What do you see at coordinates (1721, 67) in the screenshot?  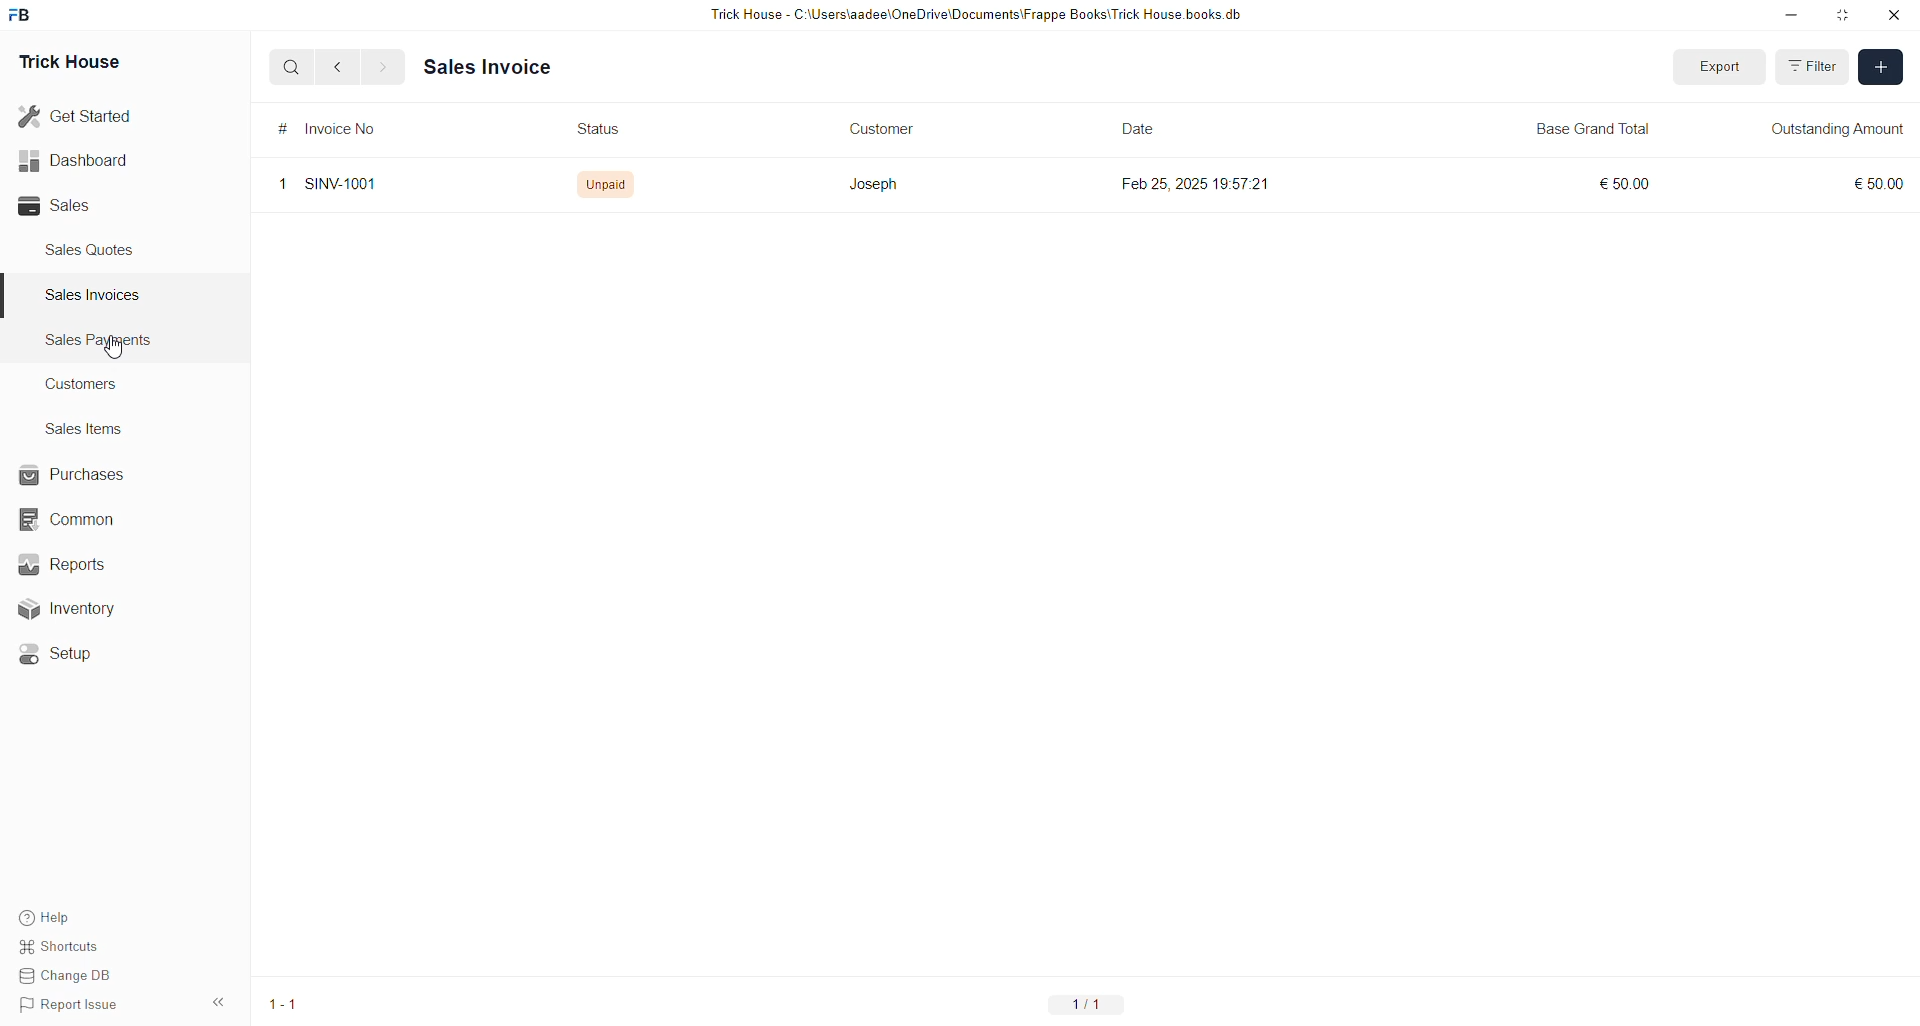 I see `Export` at bounding box center [1721, 67].